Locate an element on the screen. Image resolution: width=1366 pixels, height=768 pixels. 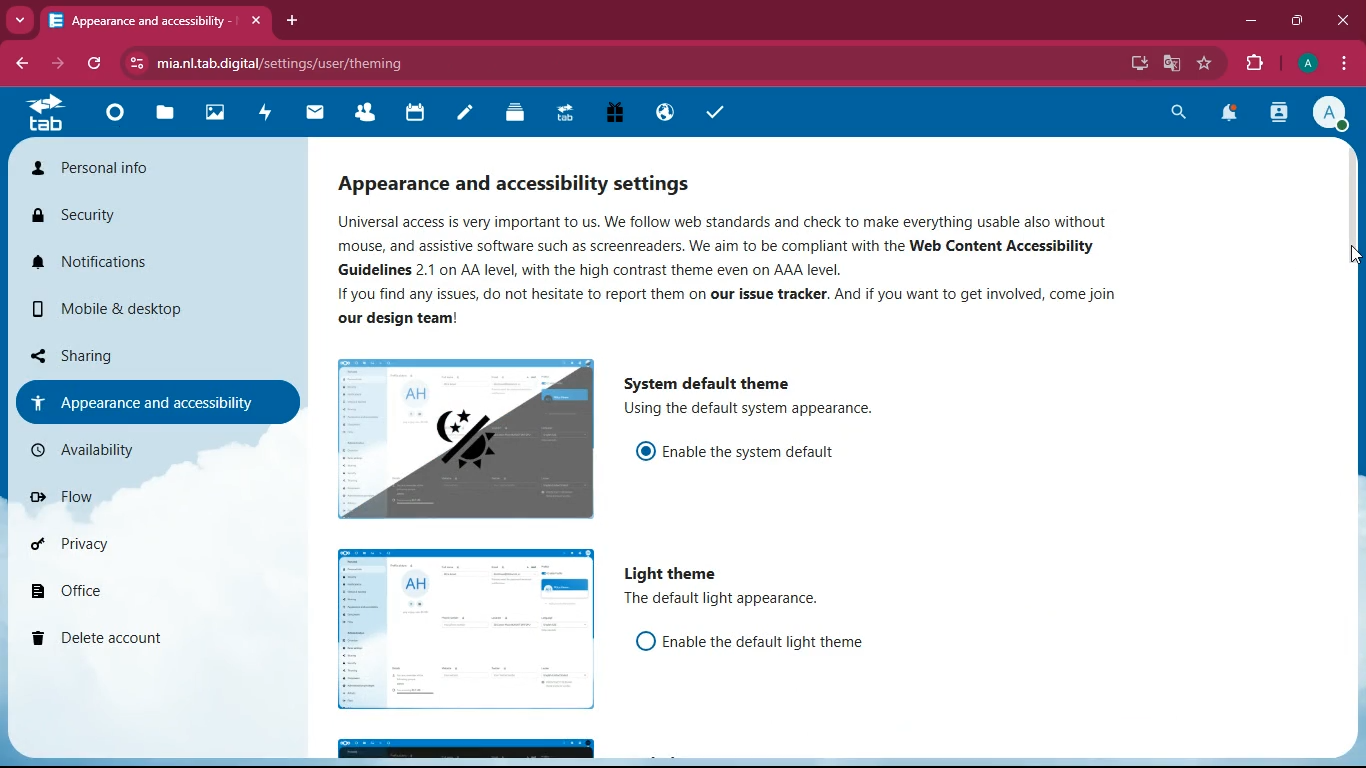
profile is located at coordinates (1307, 63).